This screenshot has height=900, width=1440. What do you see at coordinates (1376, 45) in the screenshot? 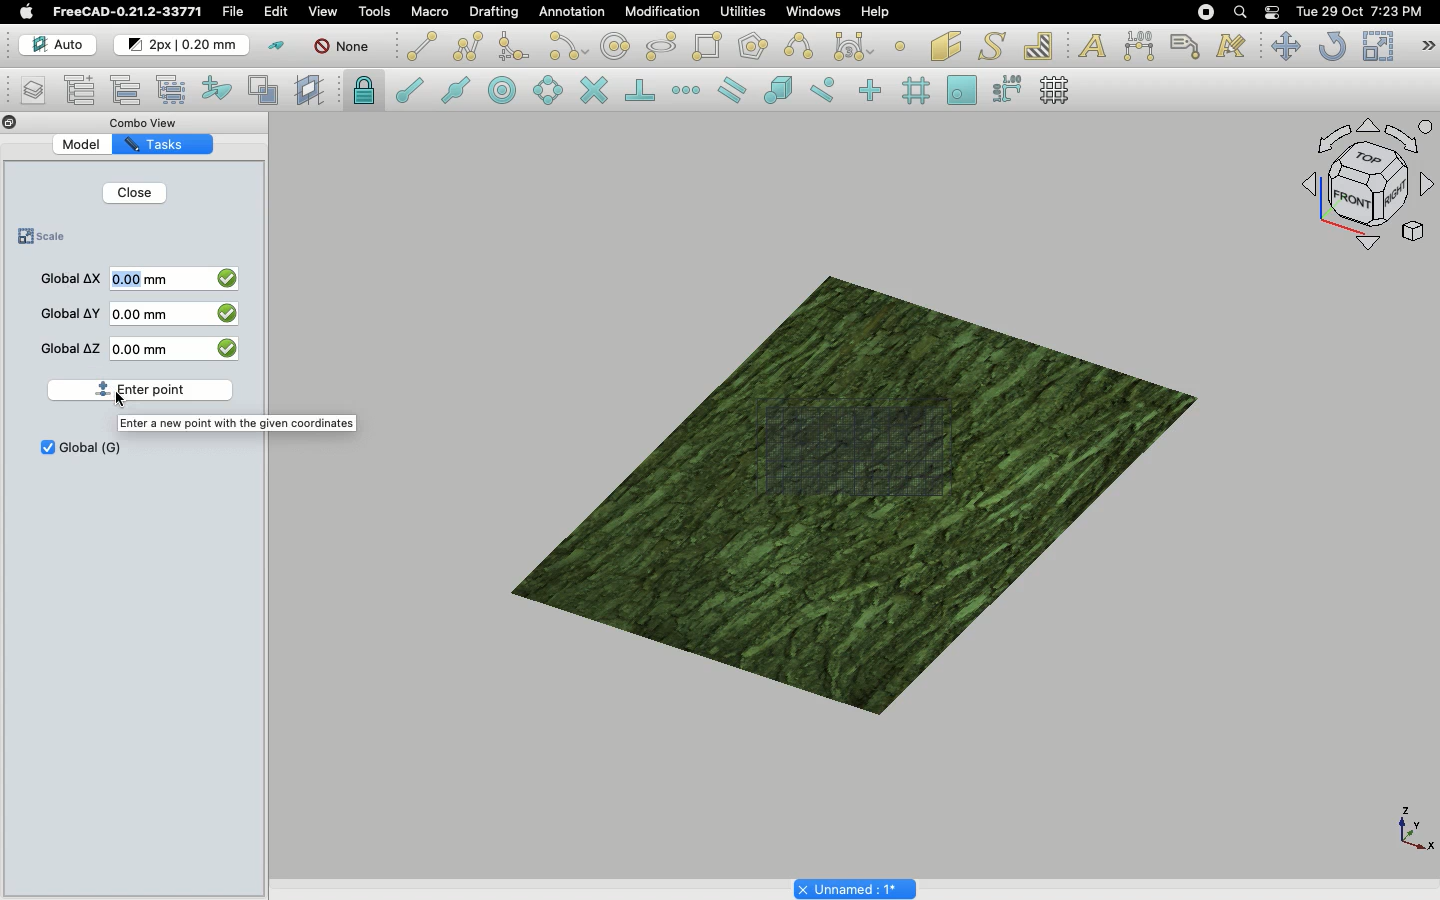
I see `Scale` at bounding box center [1376, 45].